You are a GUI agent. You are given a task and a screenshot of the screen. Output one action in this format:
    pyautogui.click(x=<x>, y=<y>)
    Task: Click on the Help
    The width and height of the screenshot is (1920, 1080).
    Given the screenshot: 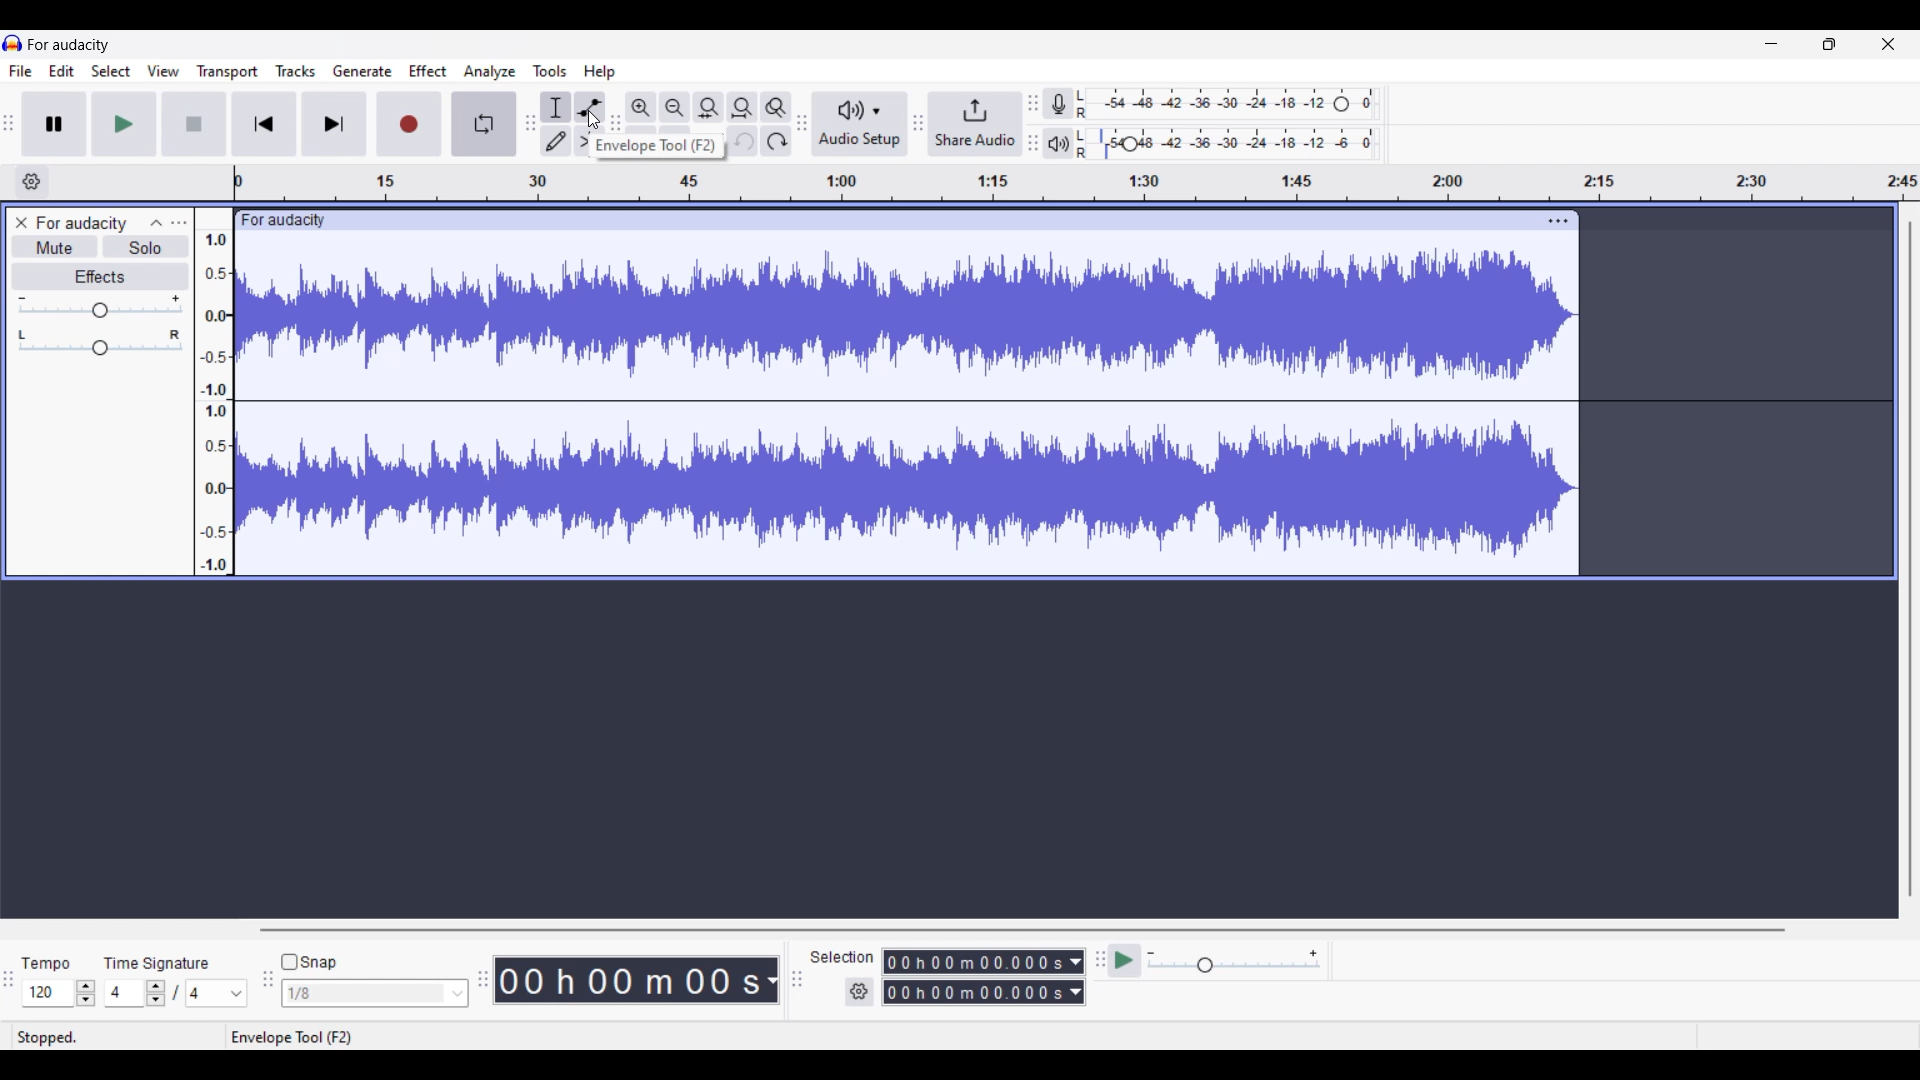 What is the action you would take?
    pyautogui.click(x=599, y=72)
    